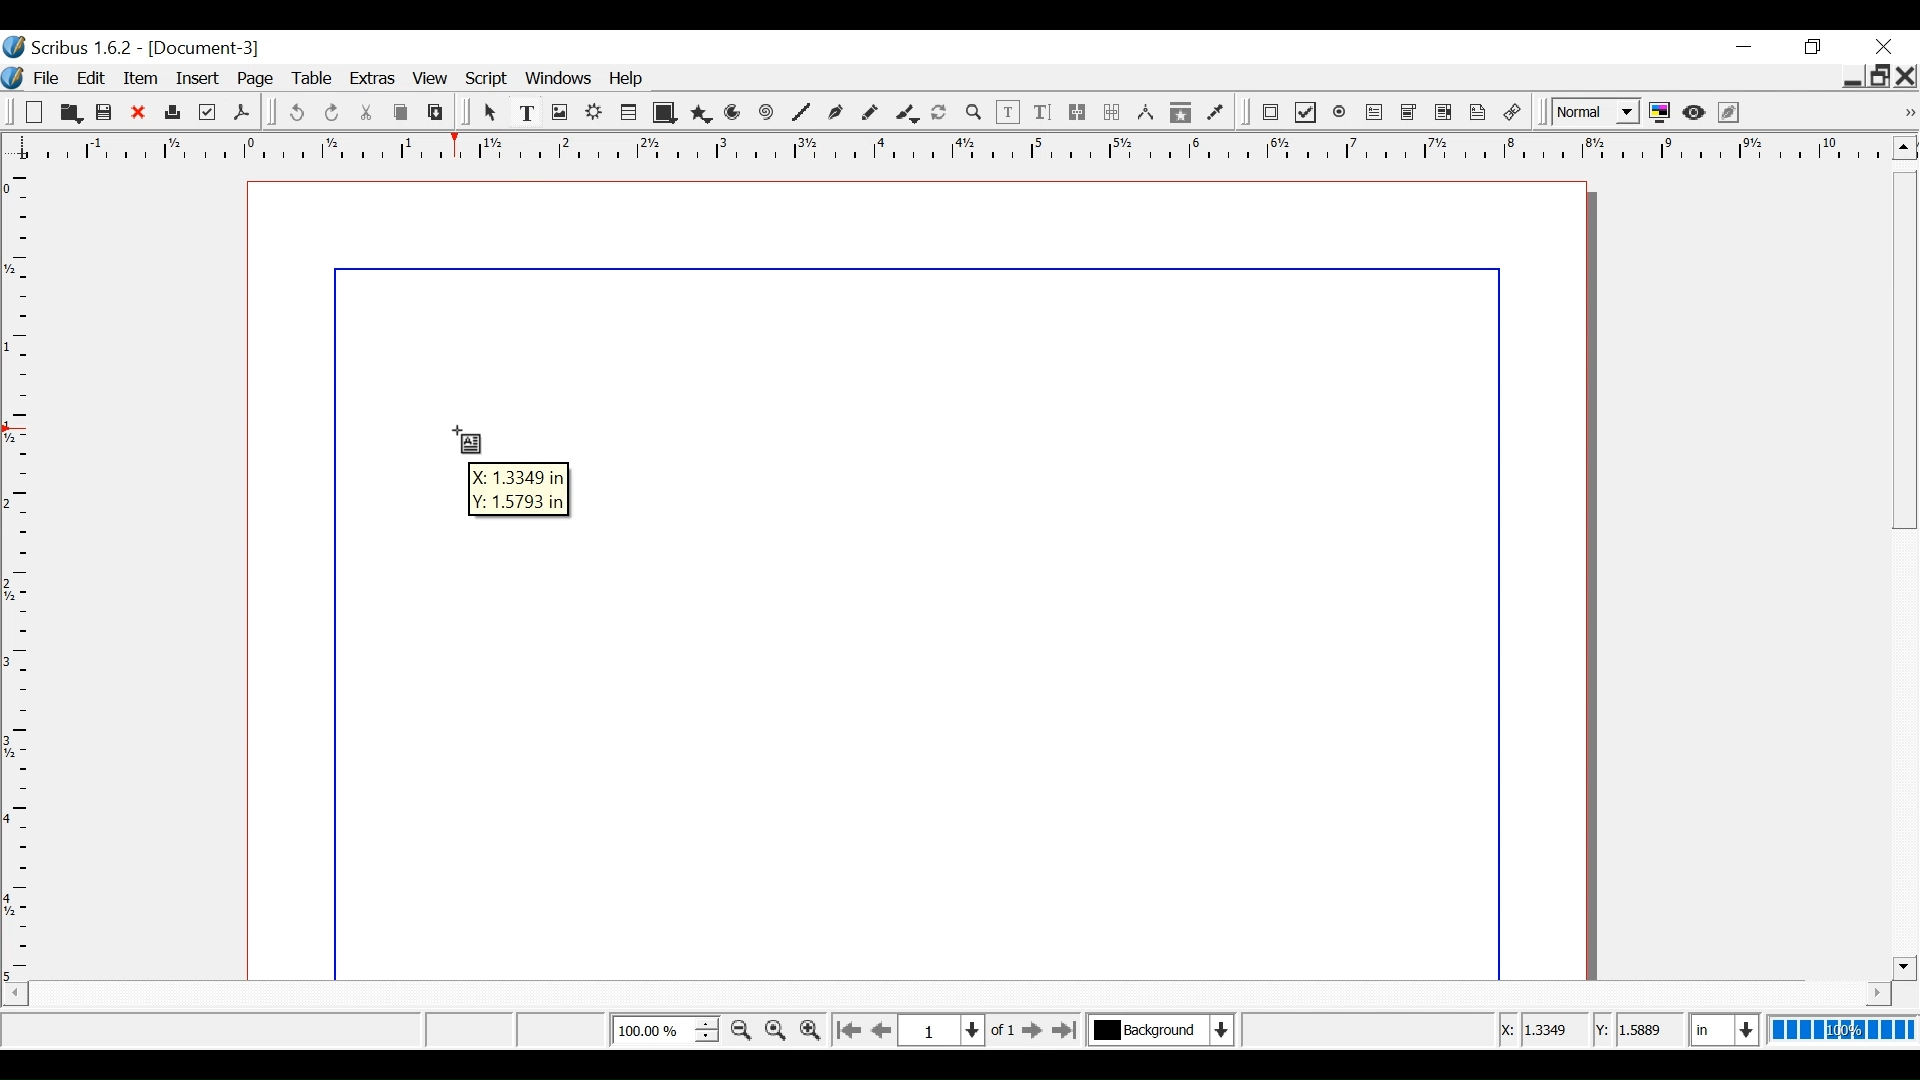  Describe the element at coordinates (256, 79) in the screenshot. I see `Page` at that location.